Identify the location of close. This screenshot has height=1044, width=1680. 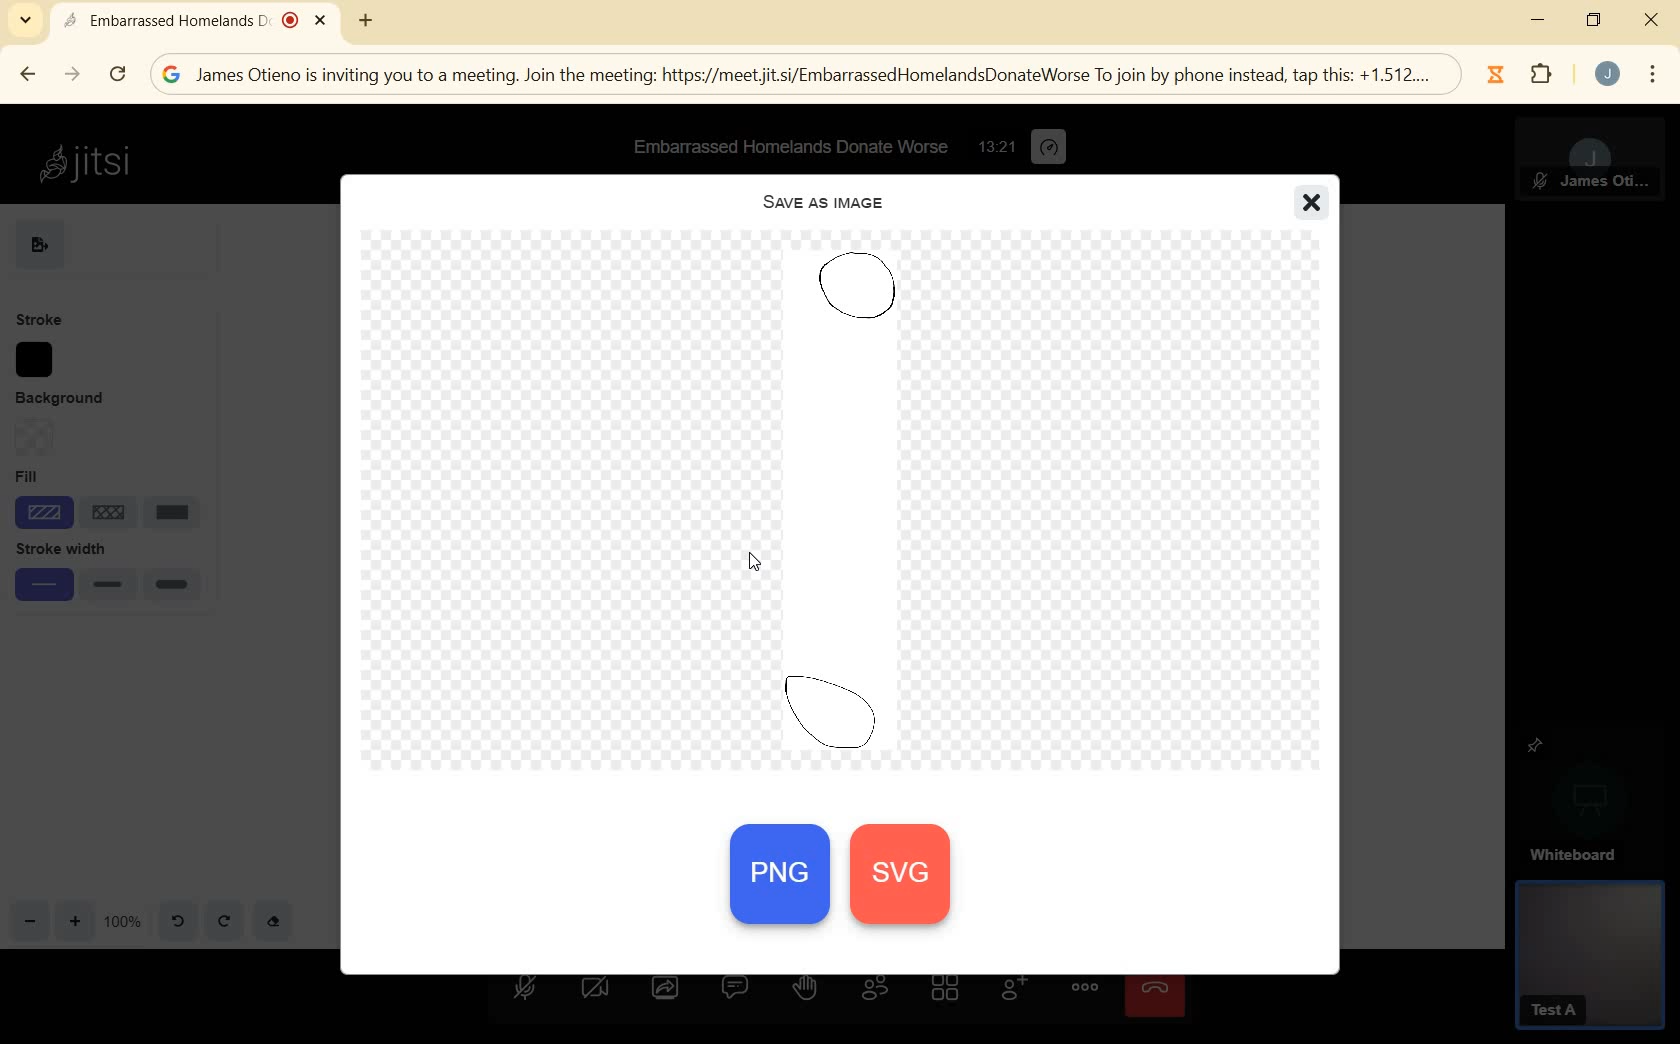
(1650, 21).